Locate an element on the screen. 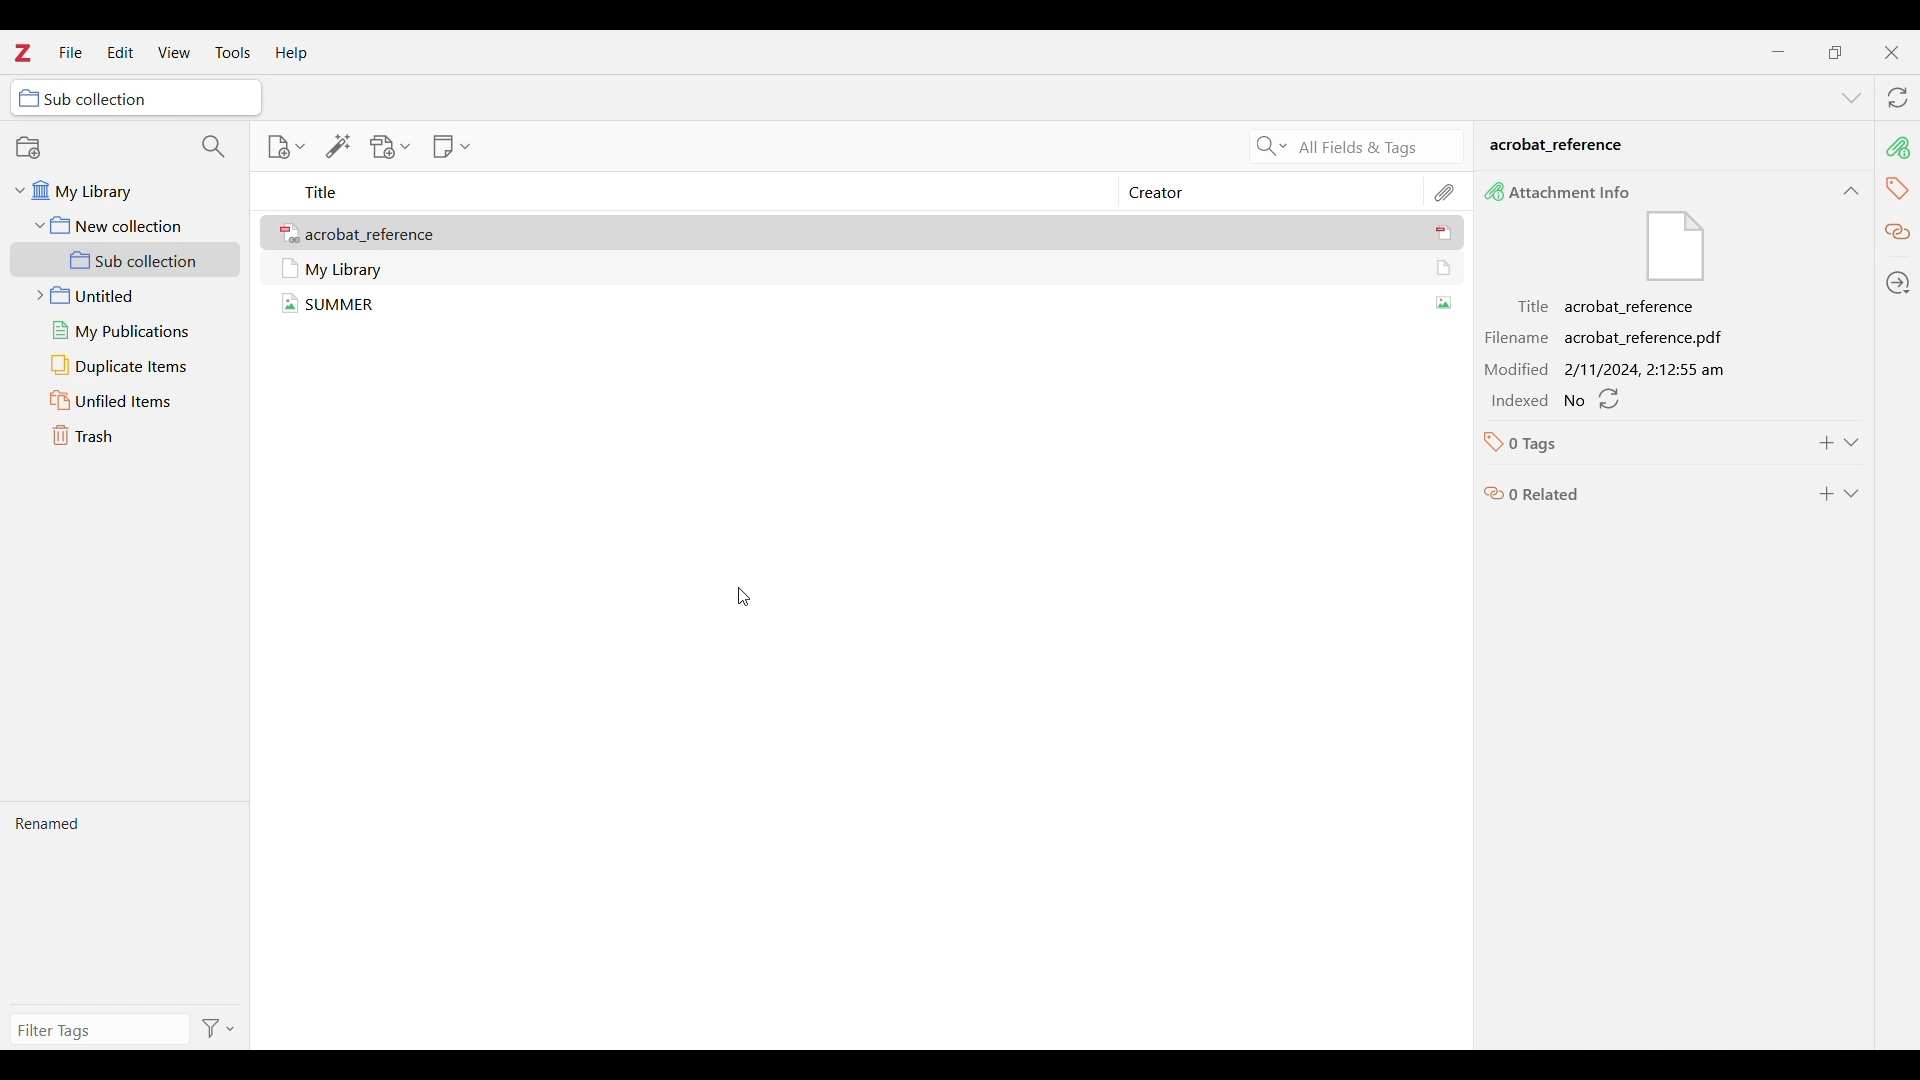  file icon is located at coordinates (1674, 248).